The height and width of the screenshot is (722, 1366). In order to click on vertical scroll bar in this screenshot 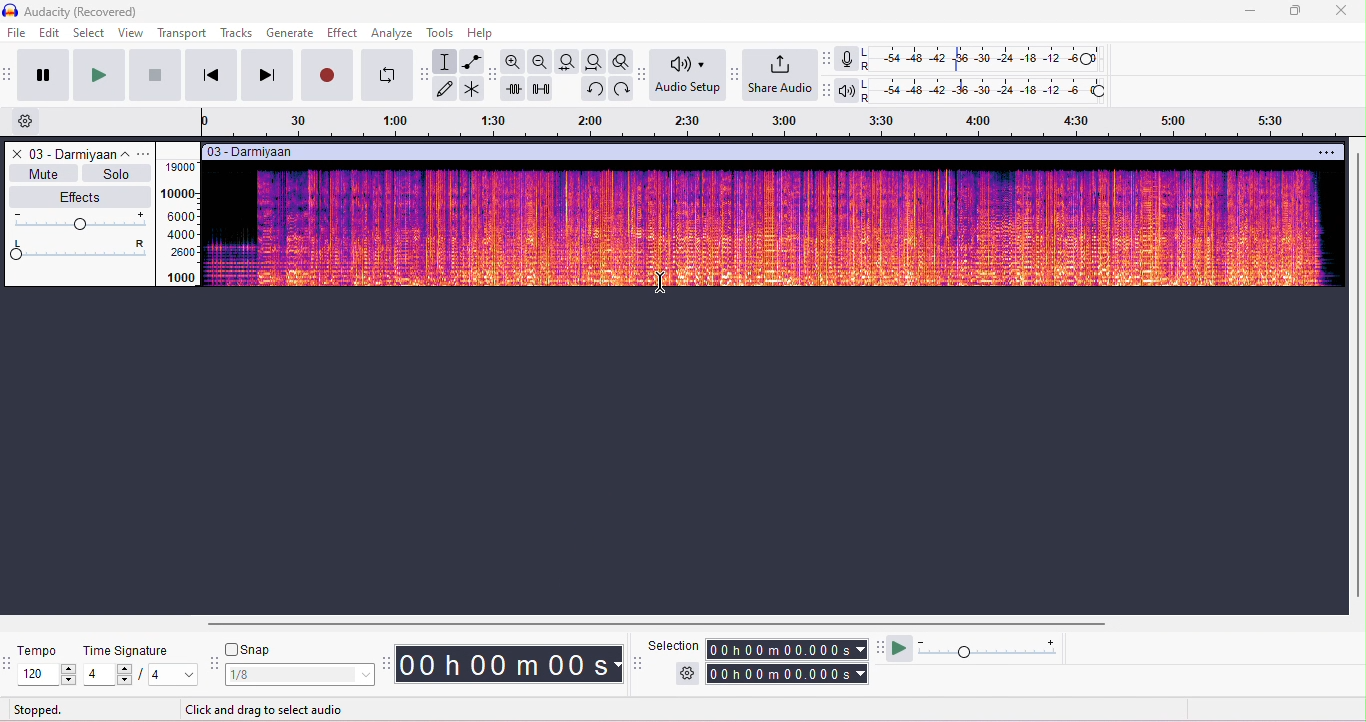, I will do `click(1357, 373)`.